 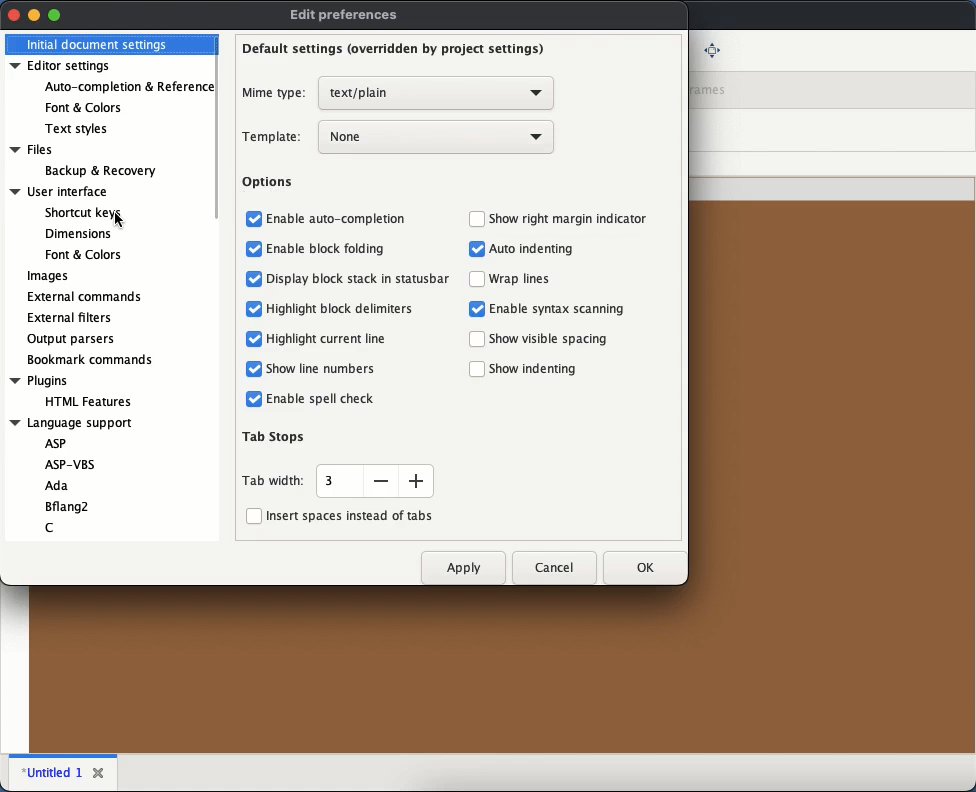 What do you see at coordinates (476, 250) in the screenshot?
I see `checkbox enabled` at bounding box center [476, 250].